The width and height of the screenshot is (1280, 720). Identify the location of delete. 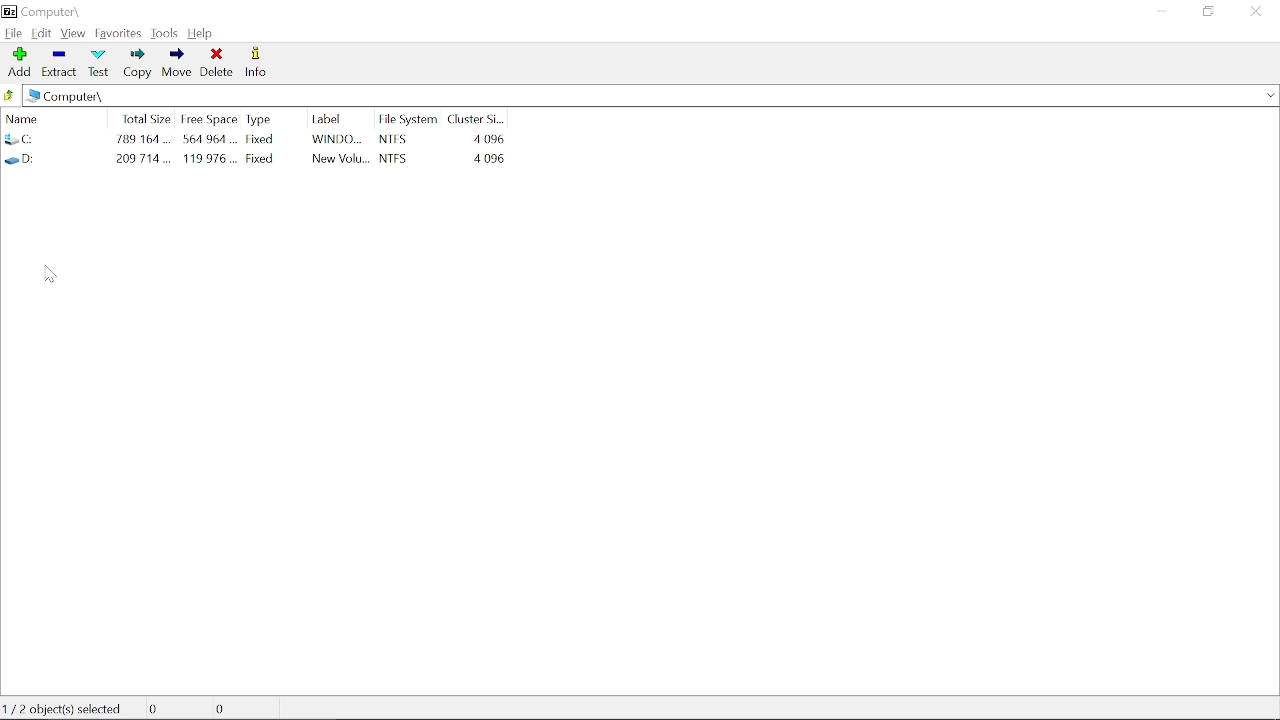
(217, 62).